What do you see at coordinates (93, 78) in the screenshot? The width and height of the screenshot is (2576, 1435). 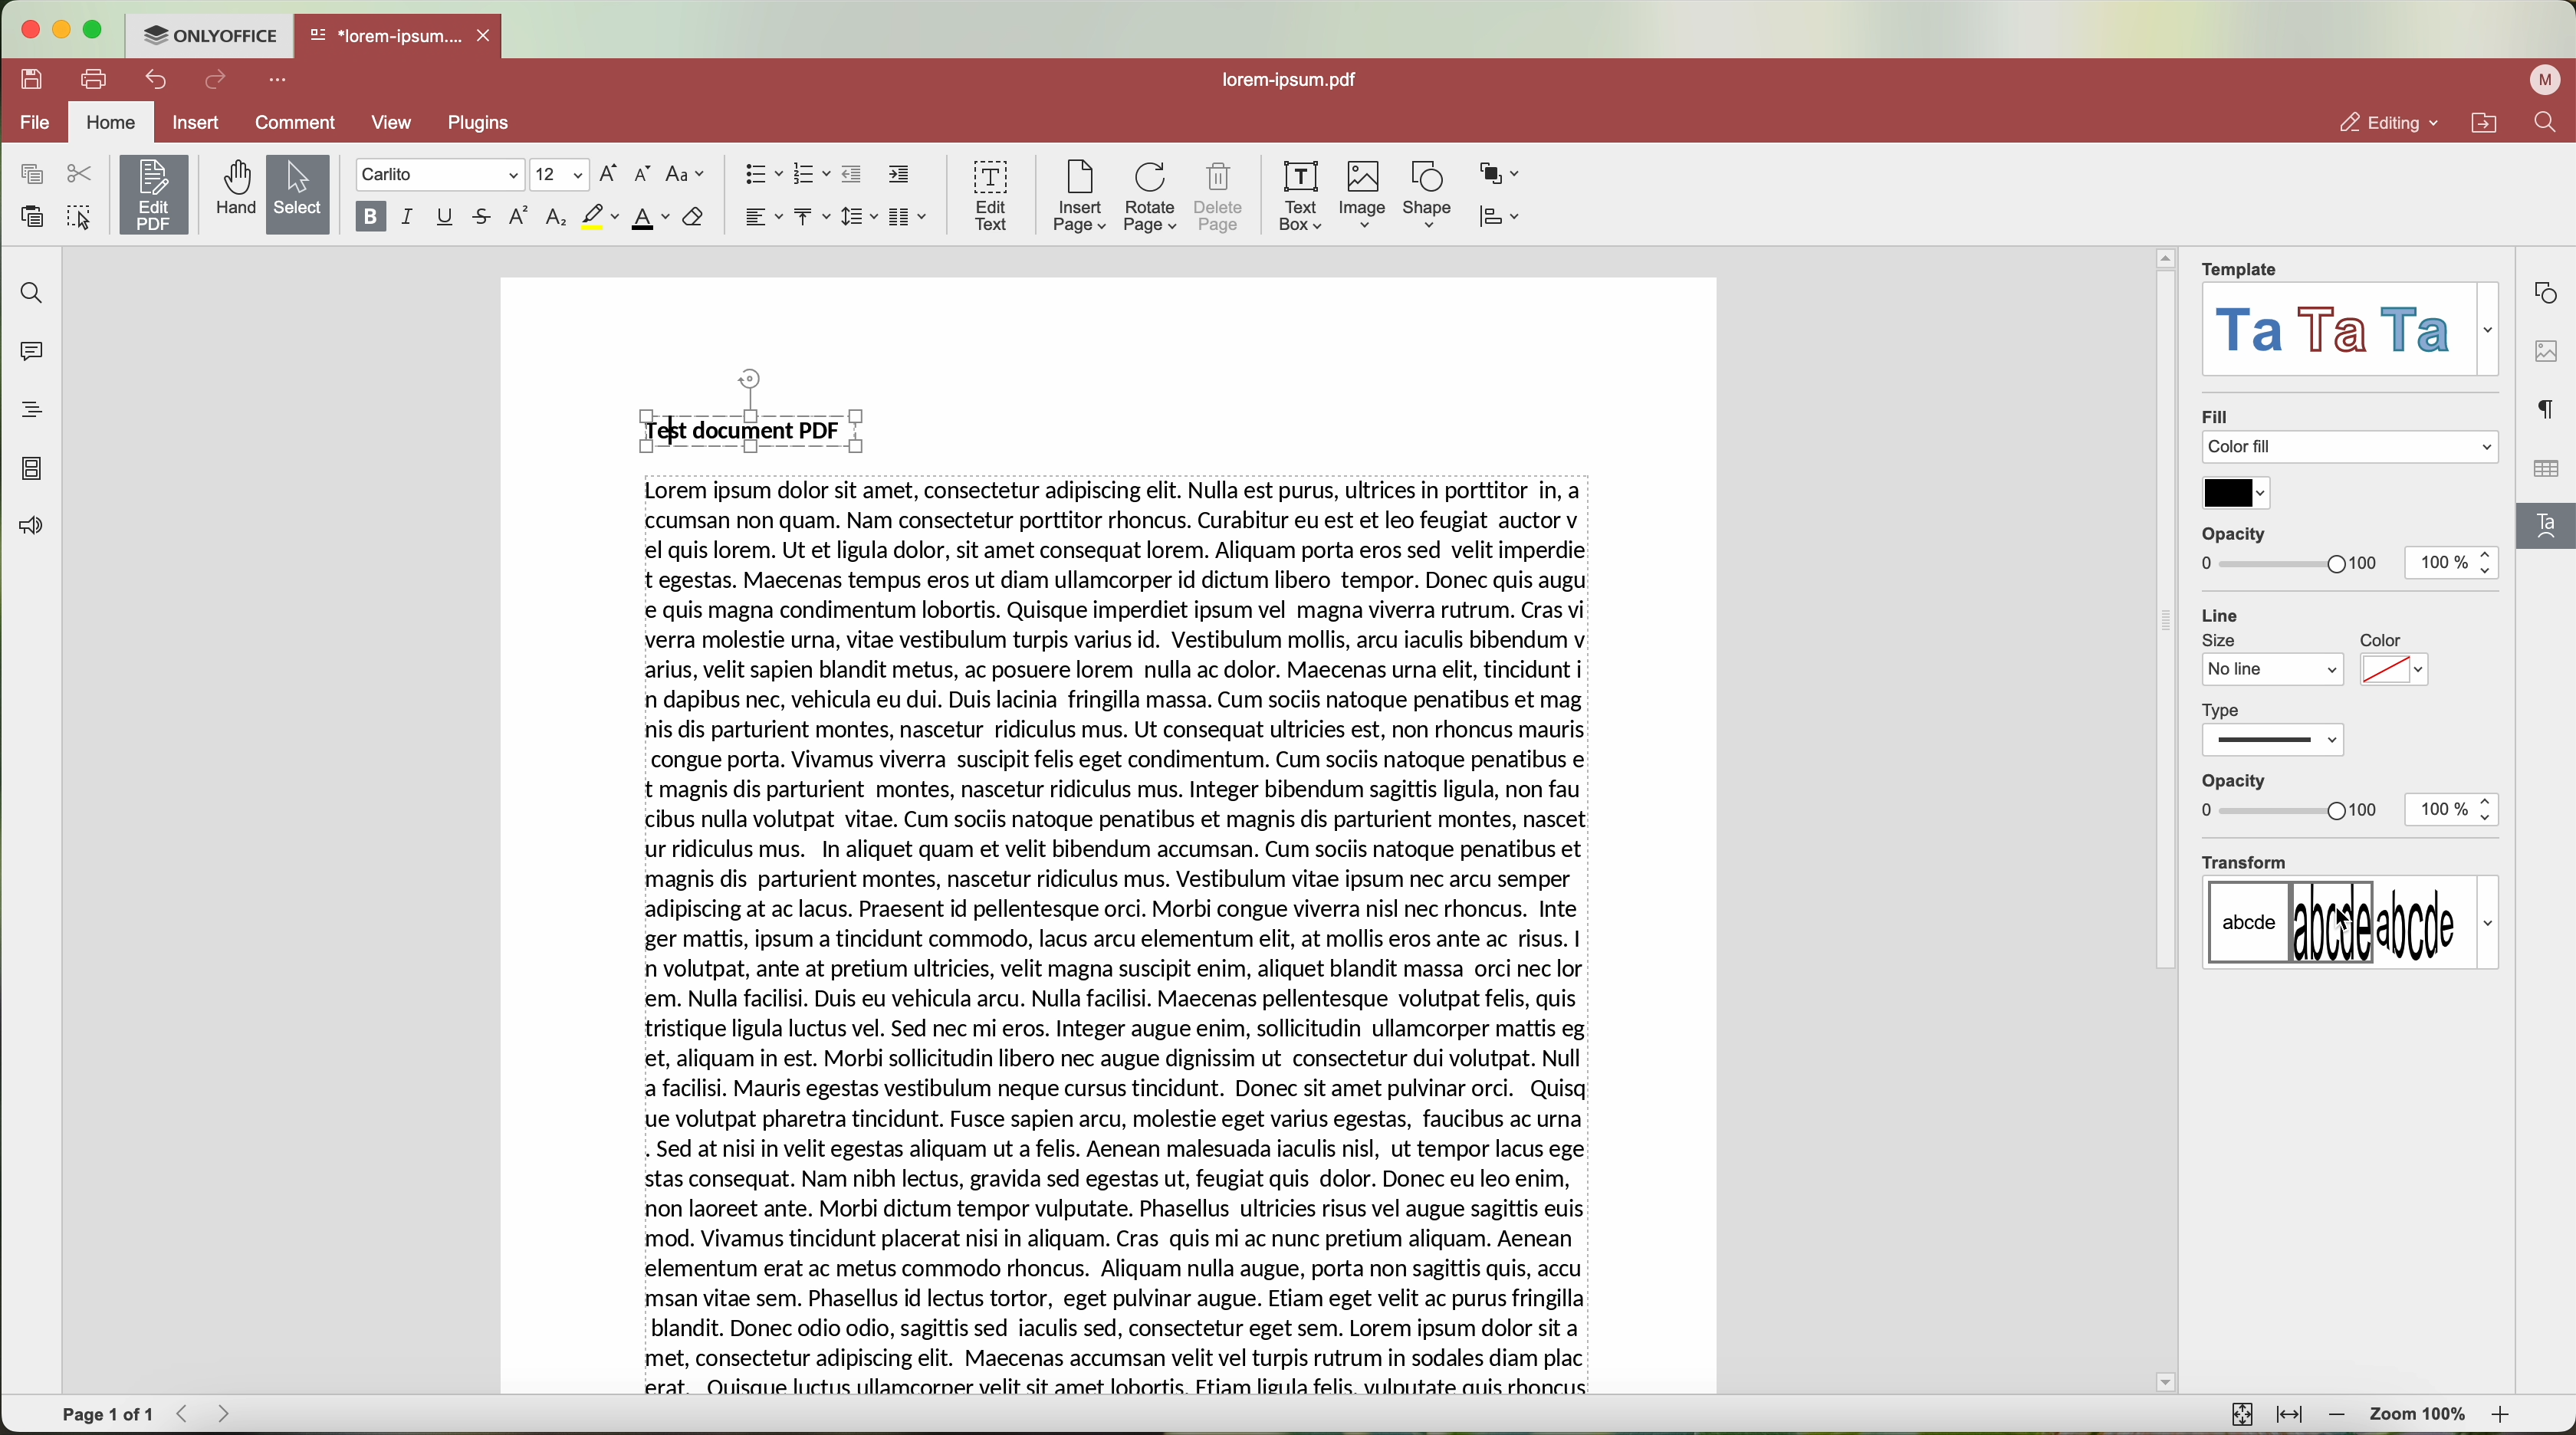 I see `print` at bounding box center [93, 78].